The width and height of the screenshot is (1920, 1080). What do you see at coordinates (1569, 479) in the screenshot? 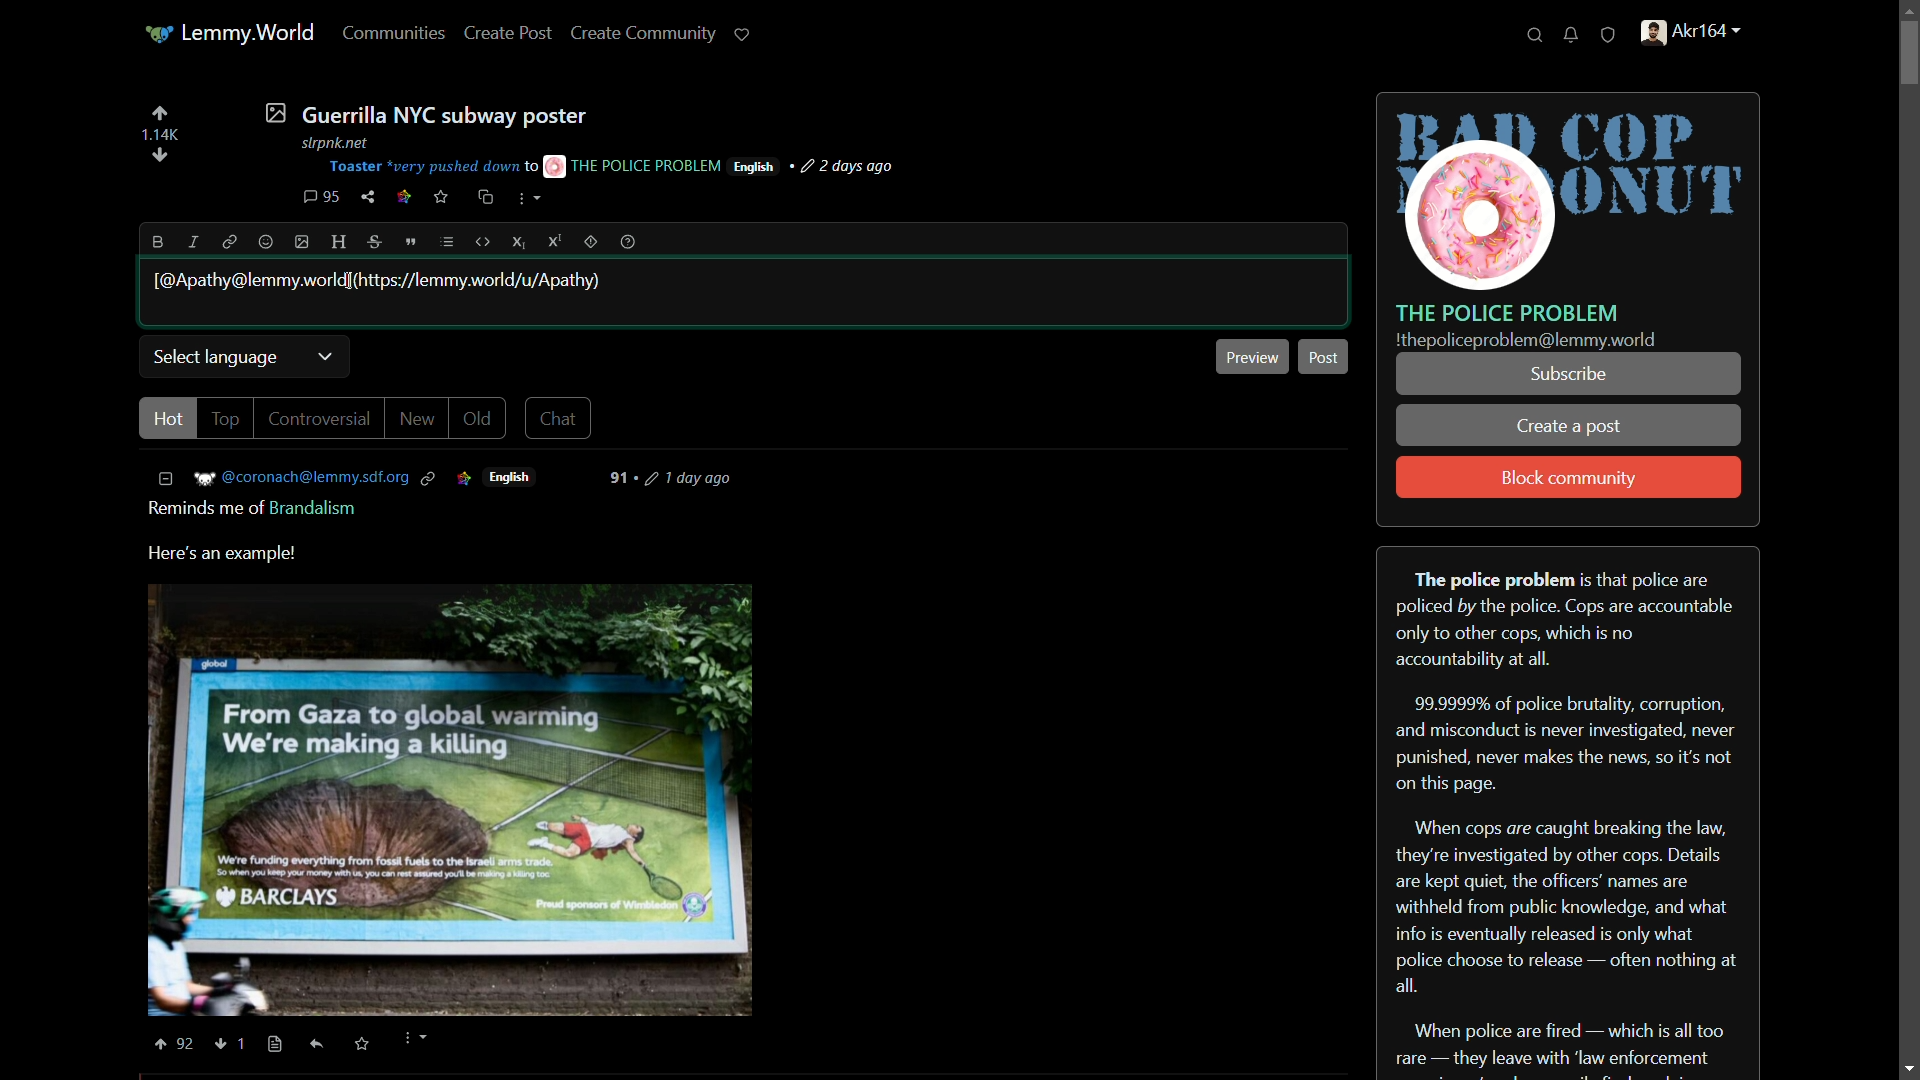
I see `block community` at bounding box center [1569, 479].